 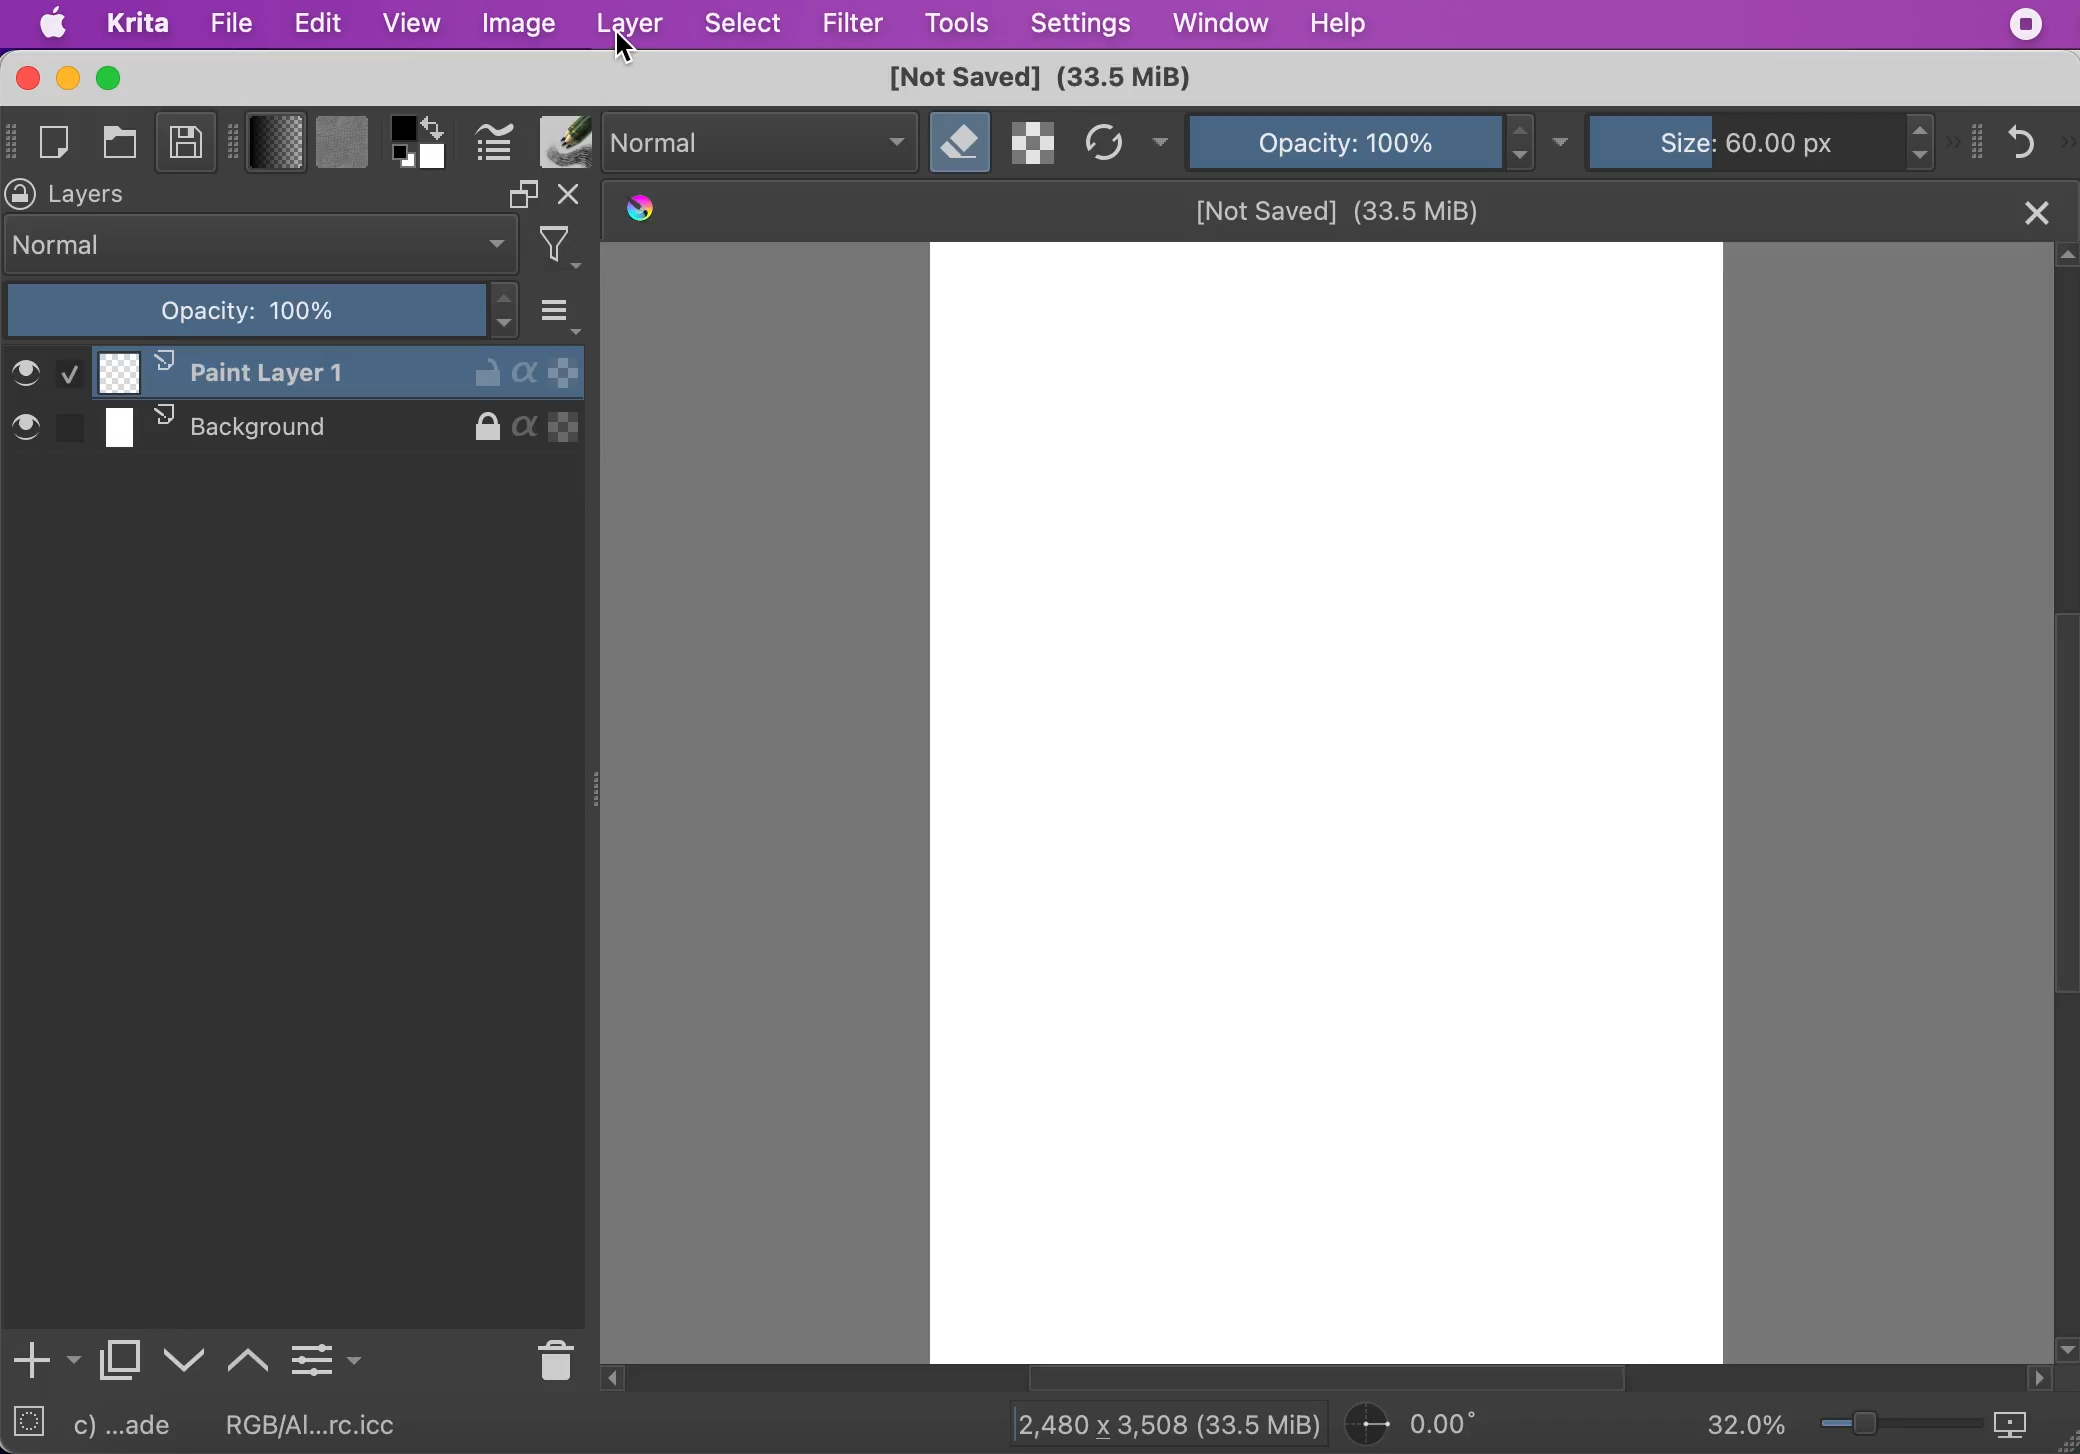 I want to click on [not saved] (33.5 MiB), so click(x=1341, y=208).